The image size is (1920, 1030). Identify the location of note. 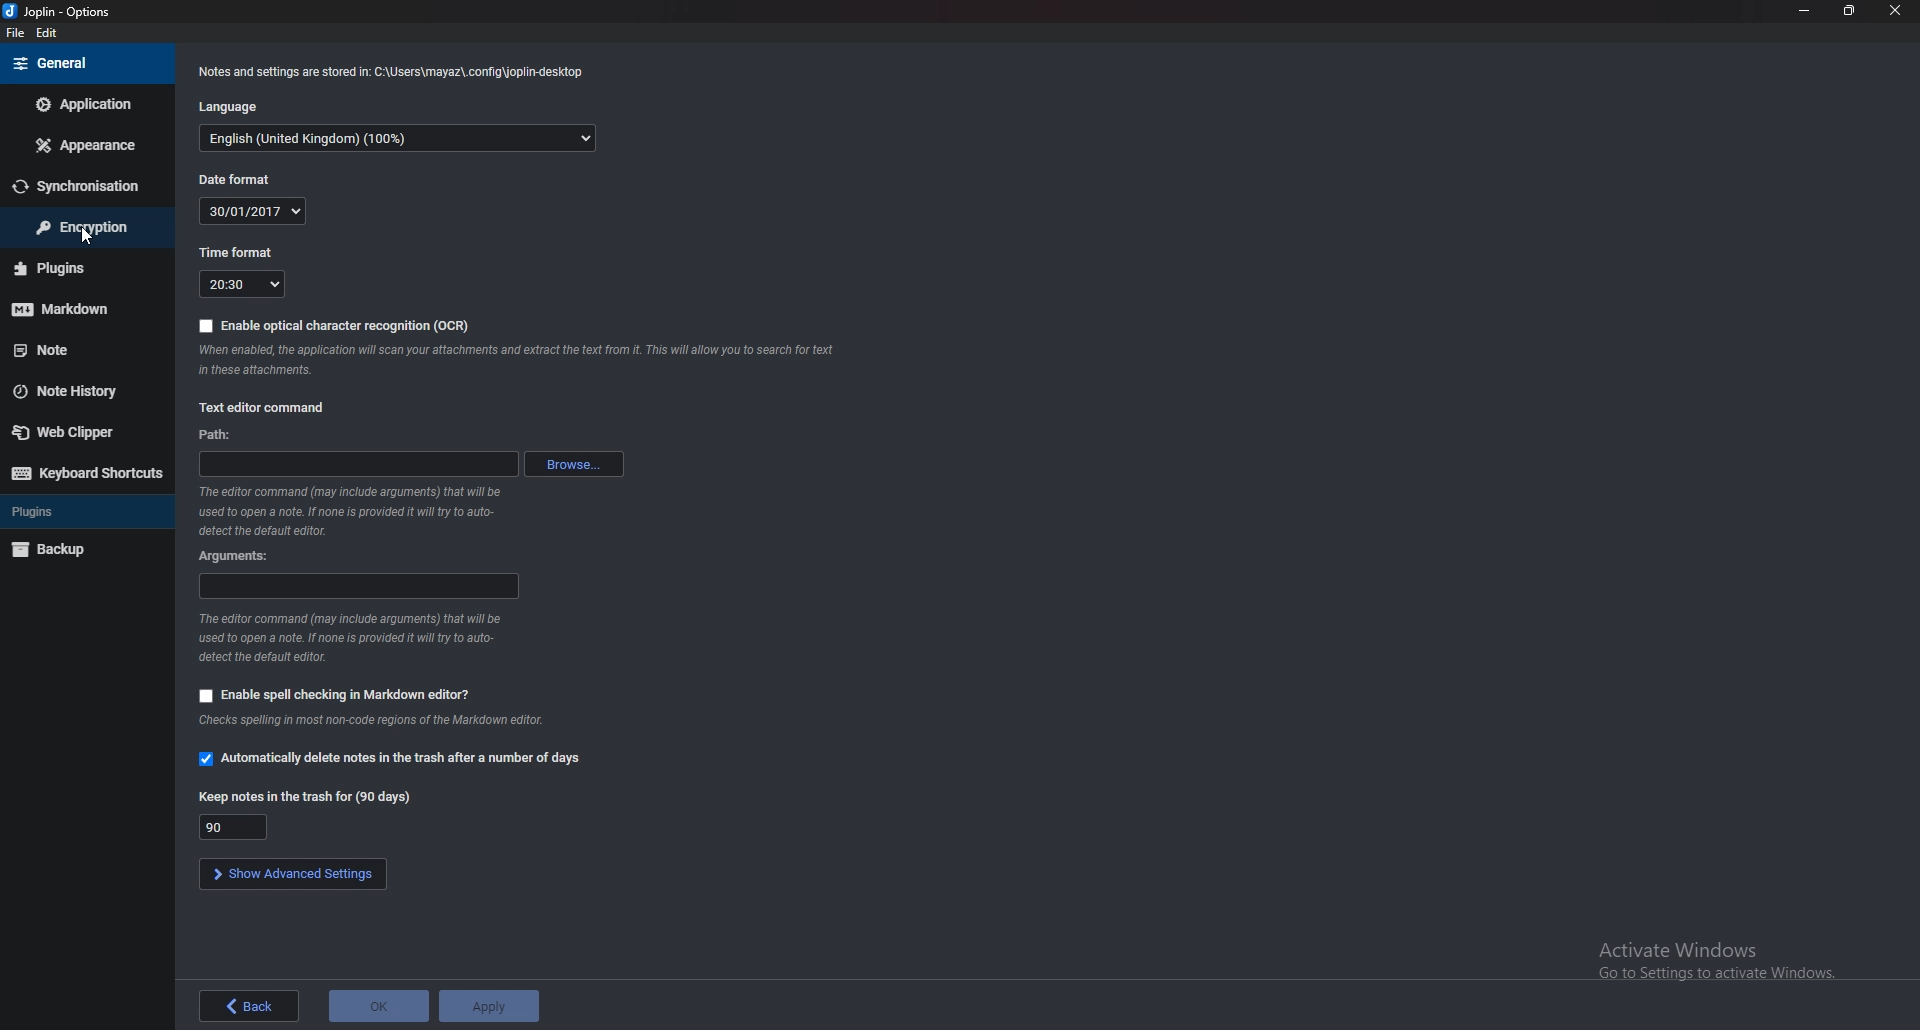
(80, 350).